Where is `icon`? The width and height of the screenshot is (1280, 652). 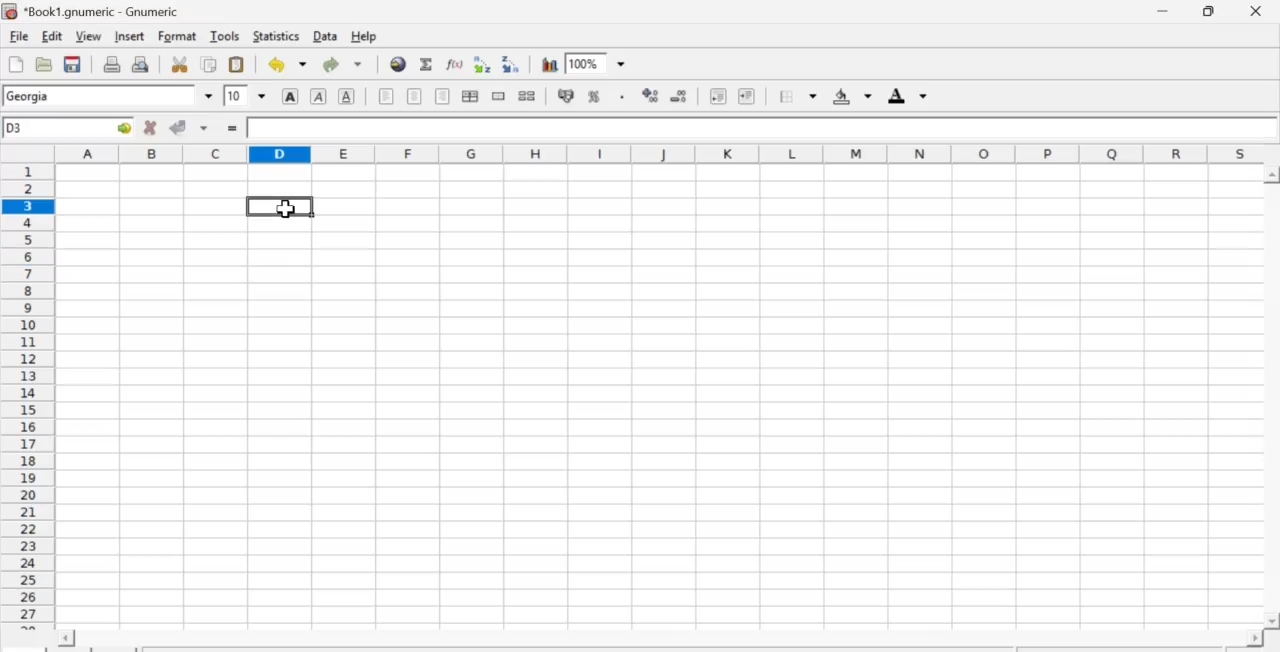
icon is located at coordinates (10, 11).